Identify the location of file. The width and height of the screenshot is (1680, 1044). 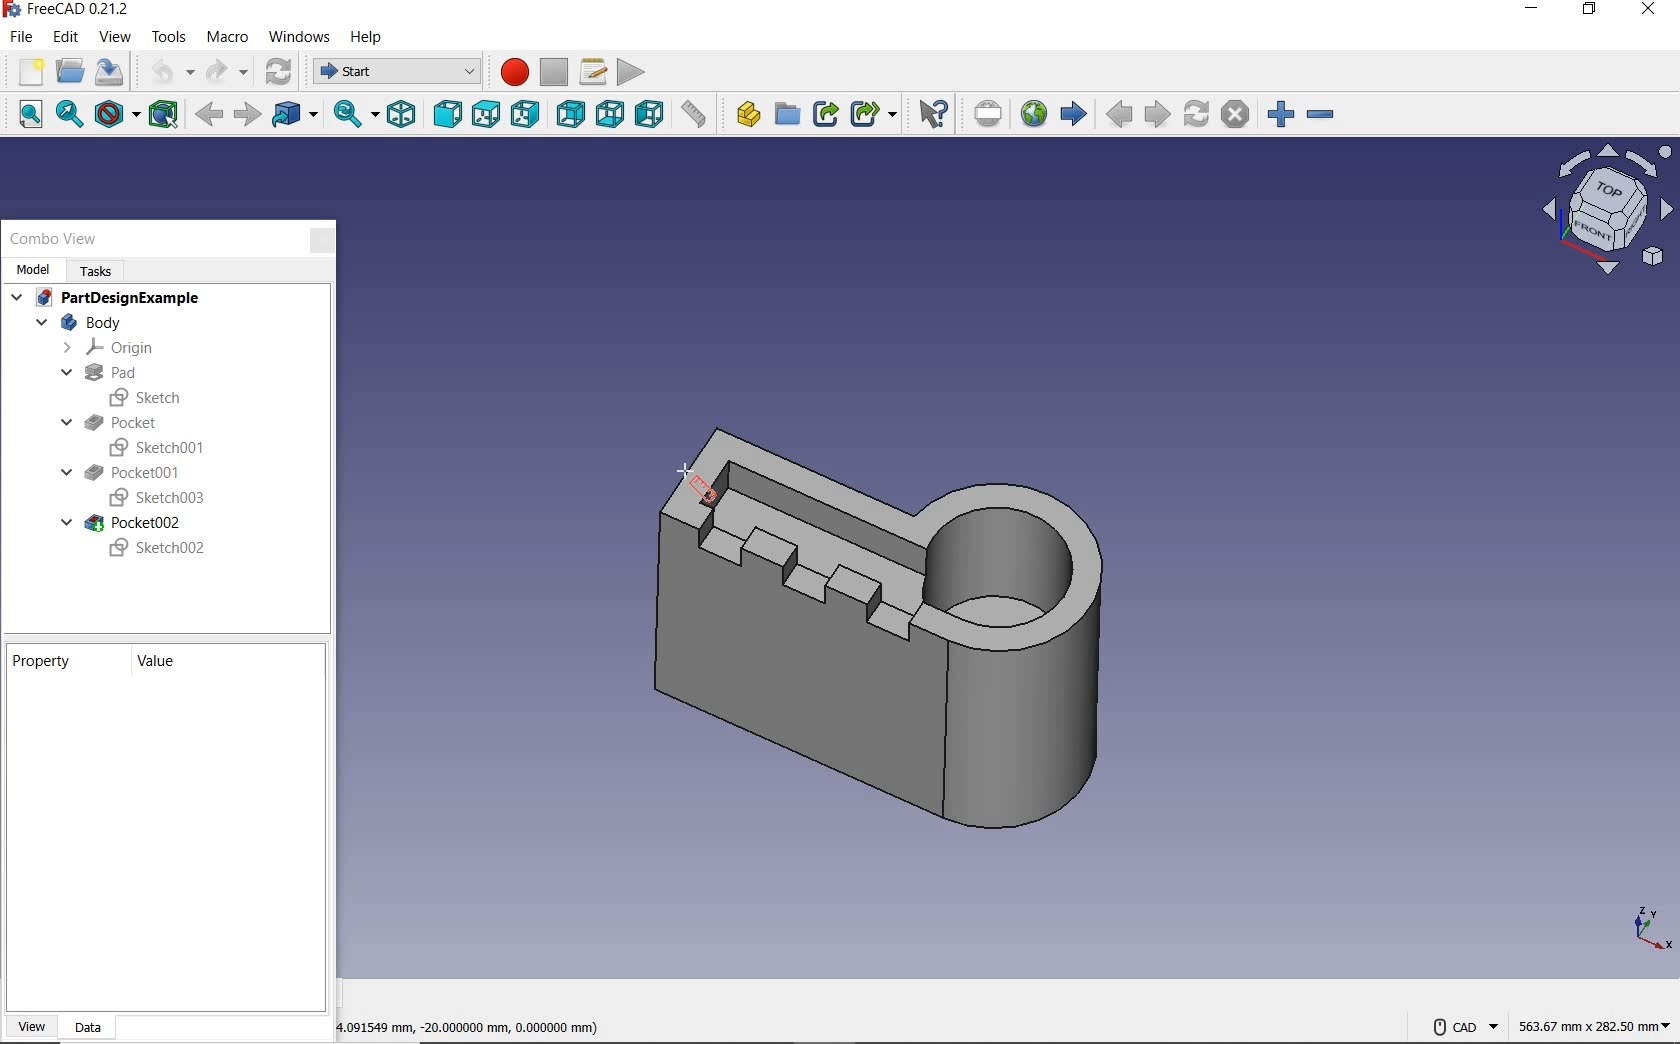
(18, 39).